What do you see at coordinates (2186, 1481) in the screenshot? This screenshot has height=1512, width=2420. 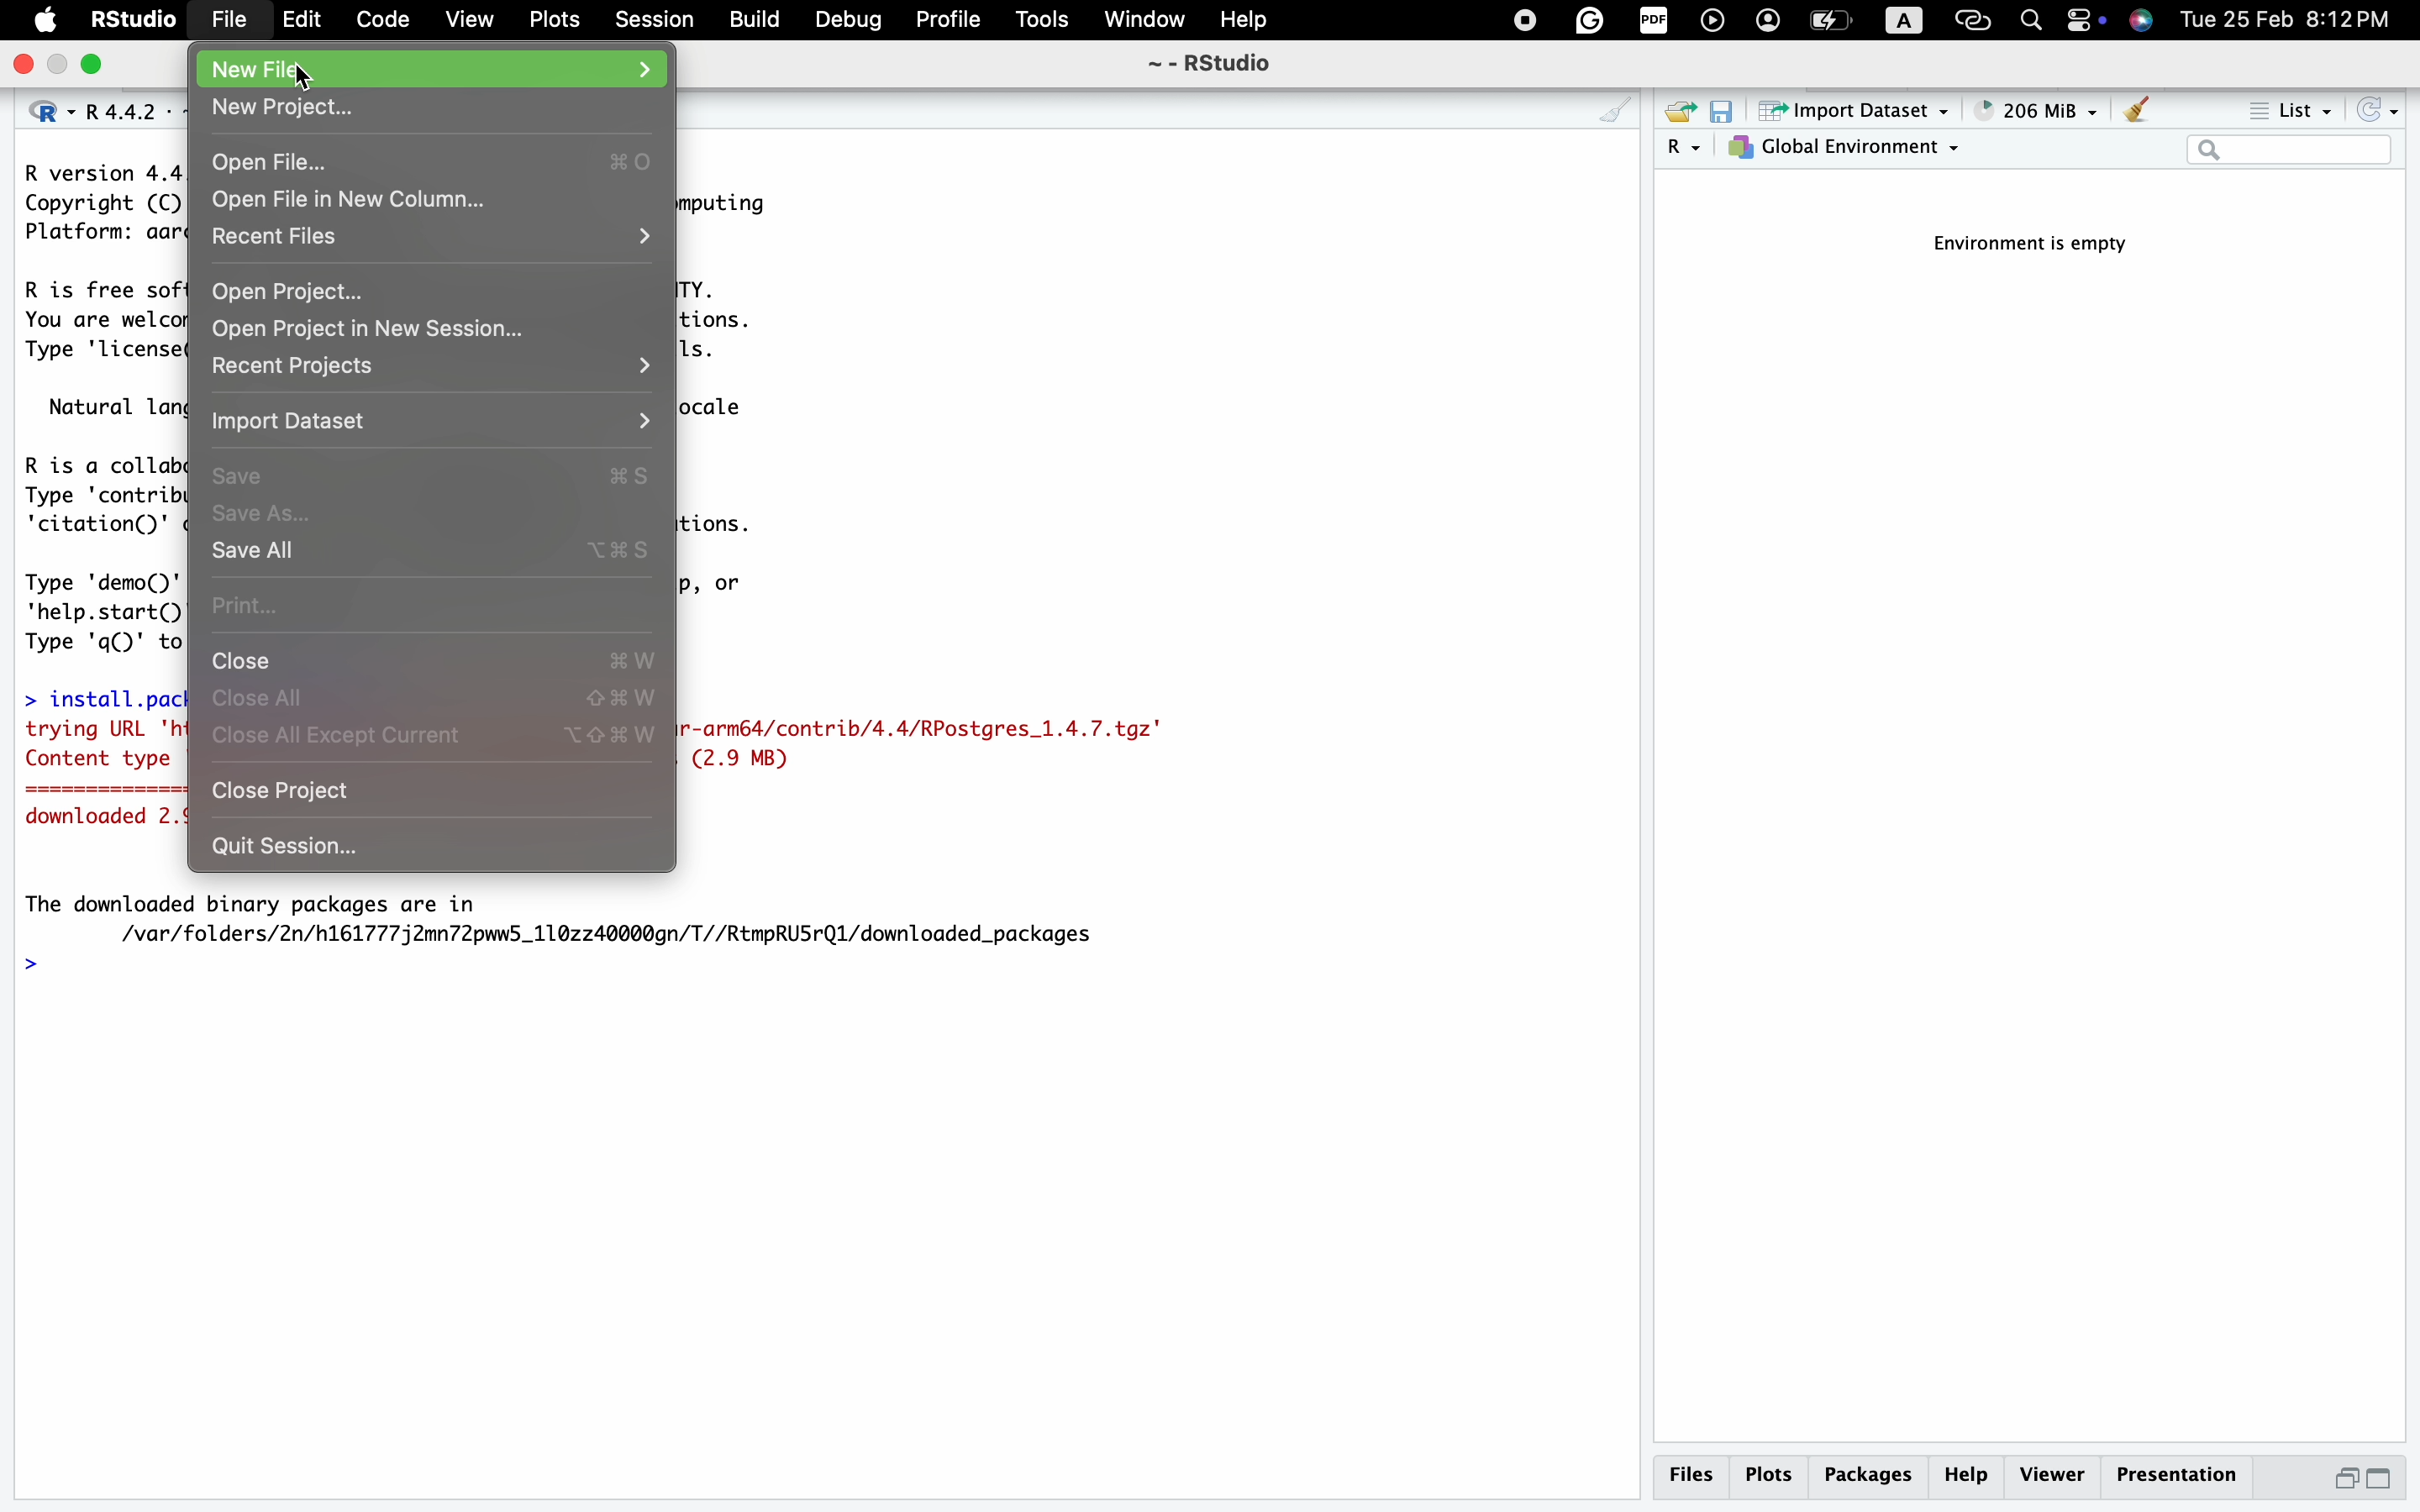 I see `presentation` at bounding box center [2186, 1481].